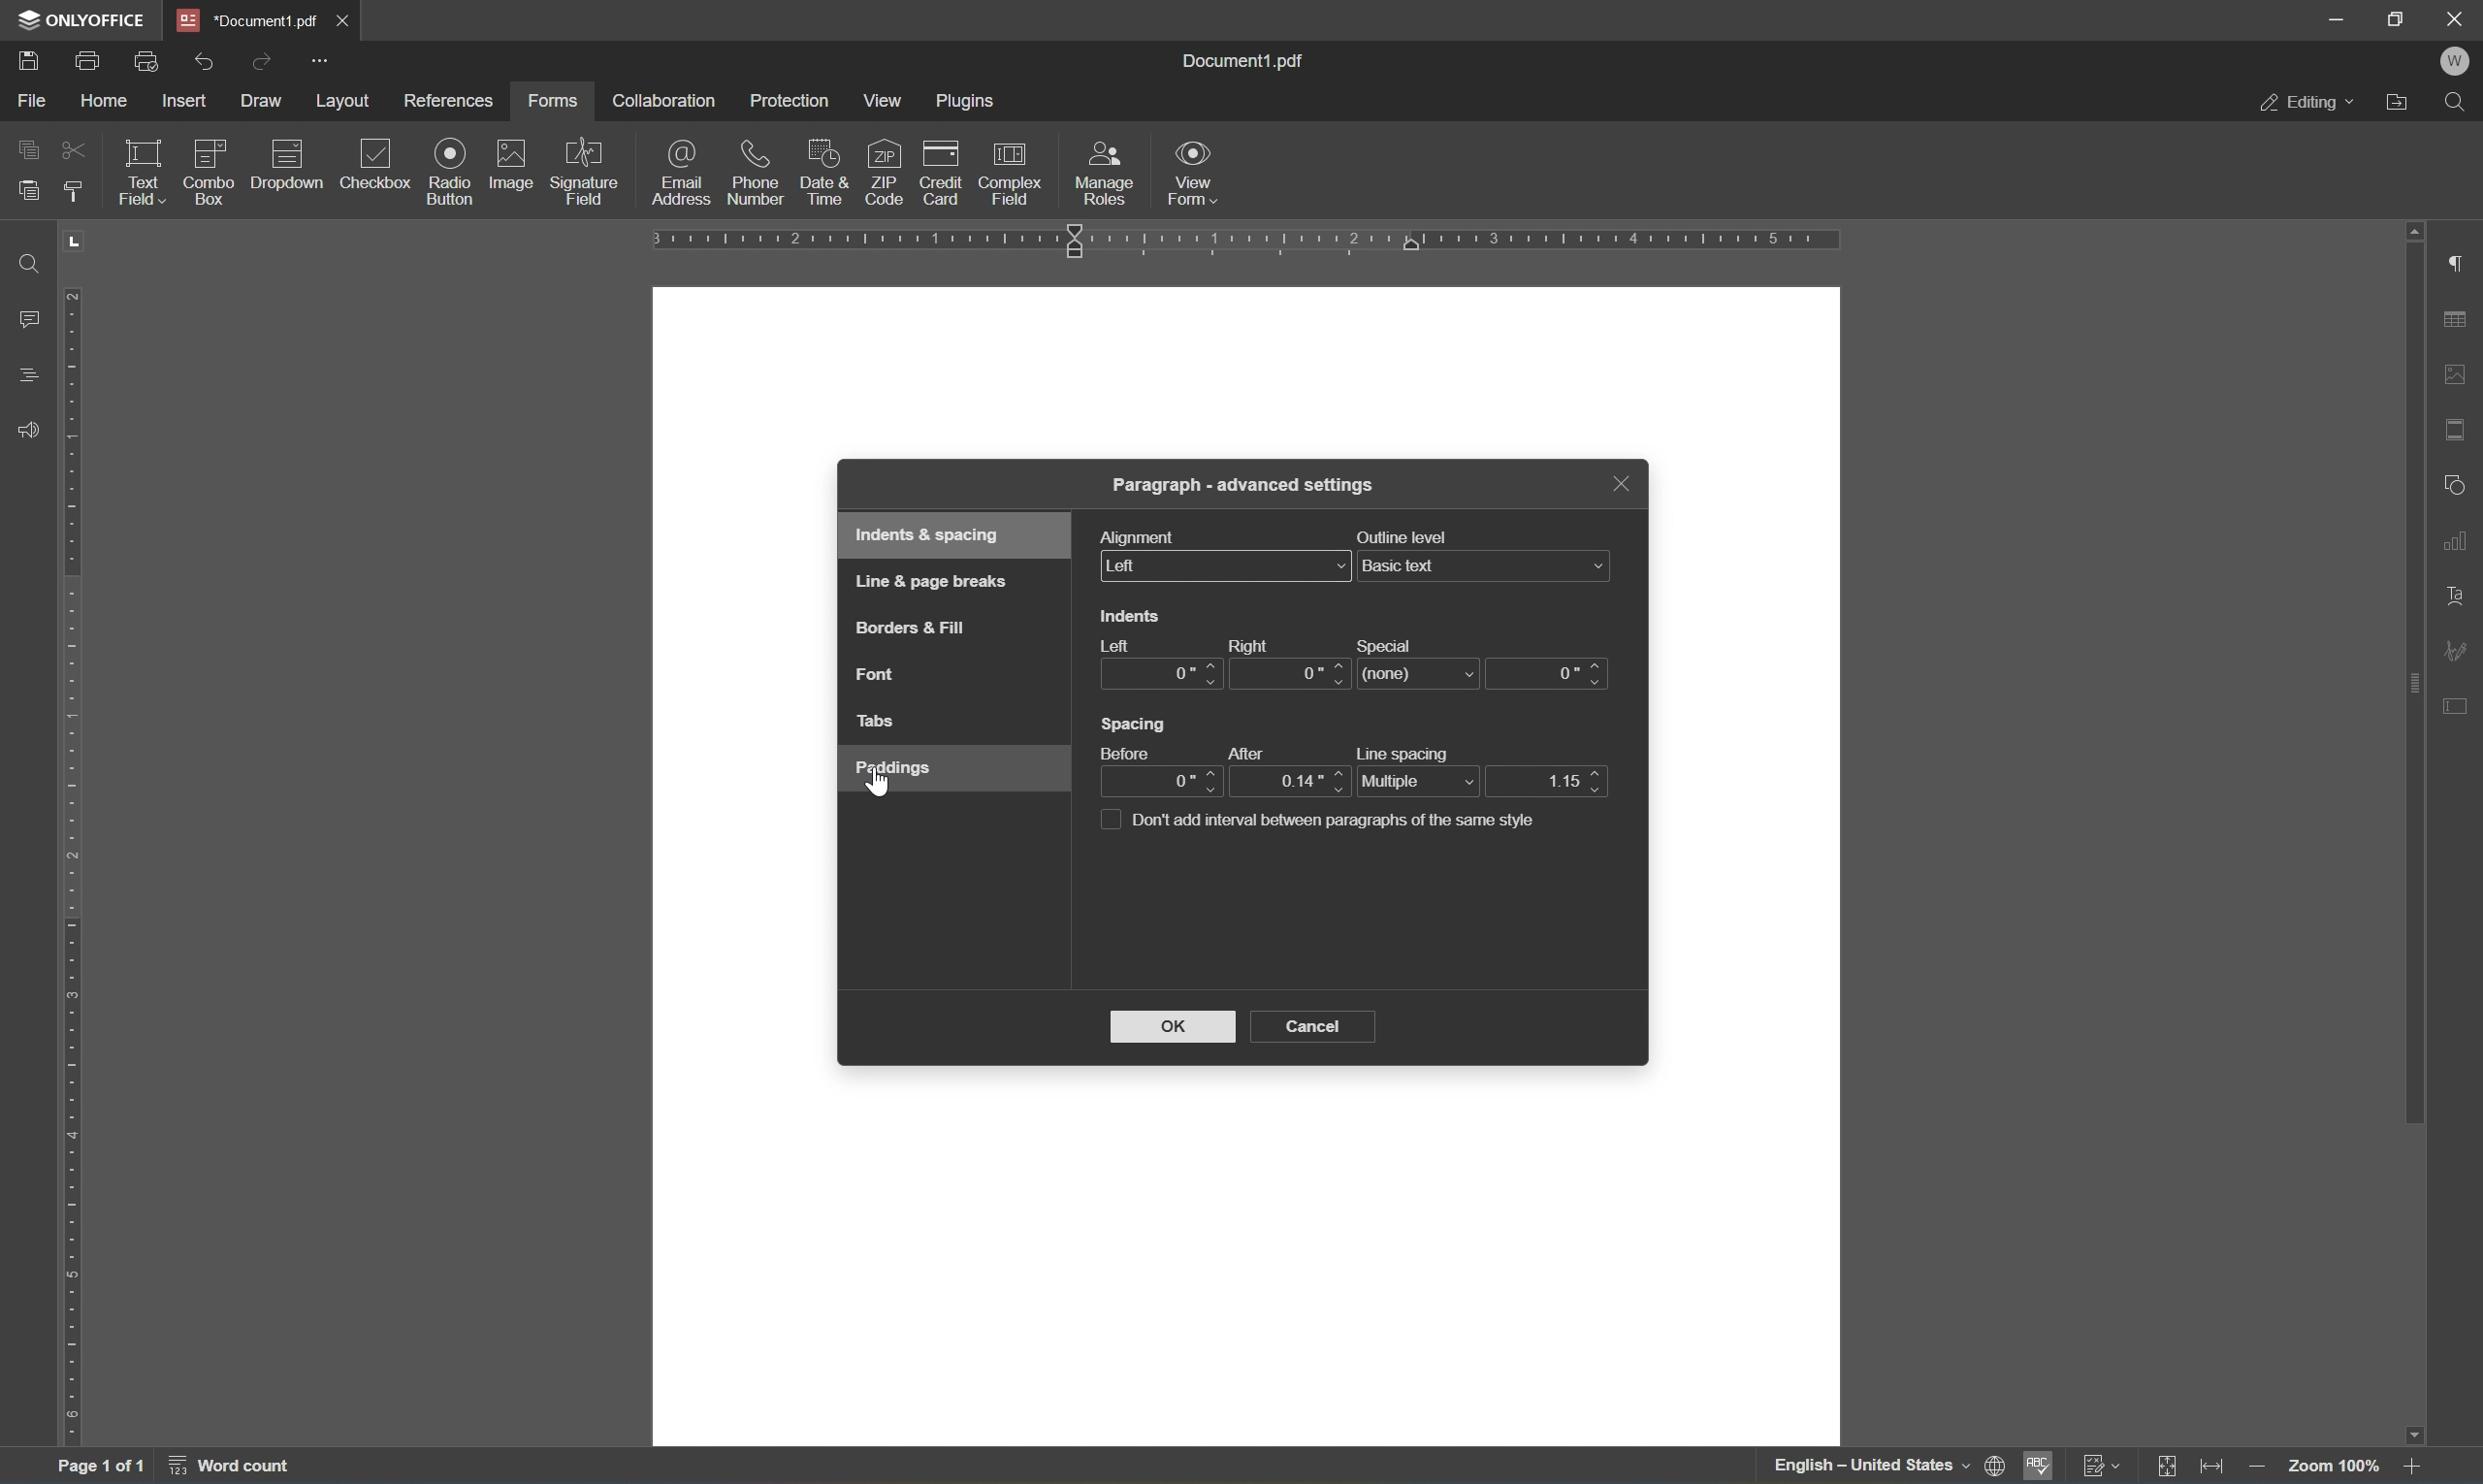 Image resolution: width=2483 pixels, height=1484 pixels. Describe the element at coordinates (100, 1469) in the screenshot. I see `page 1 of 1` at that location.